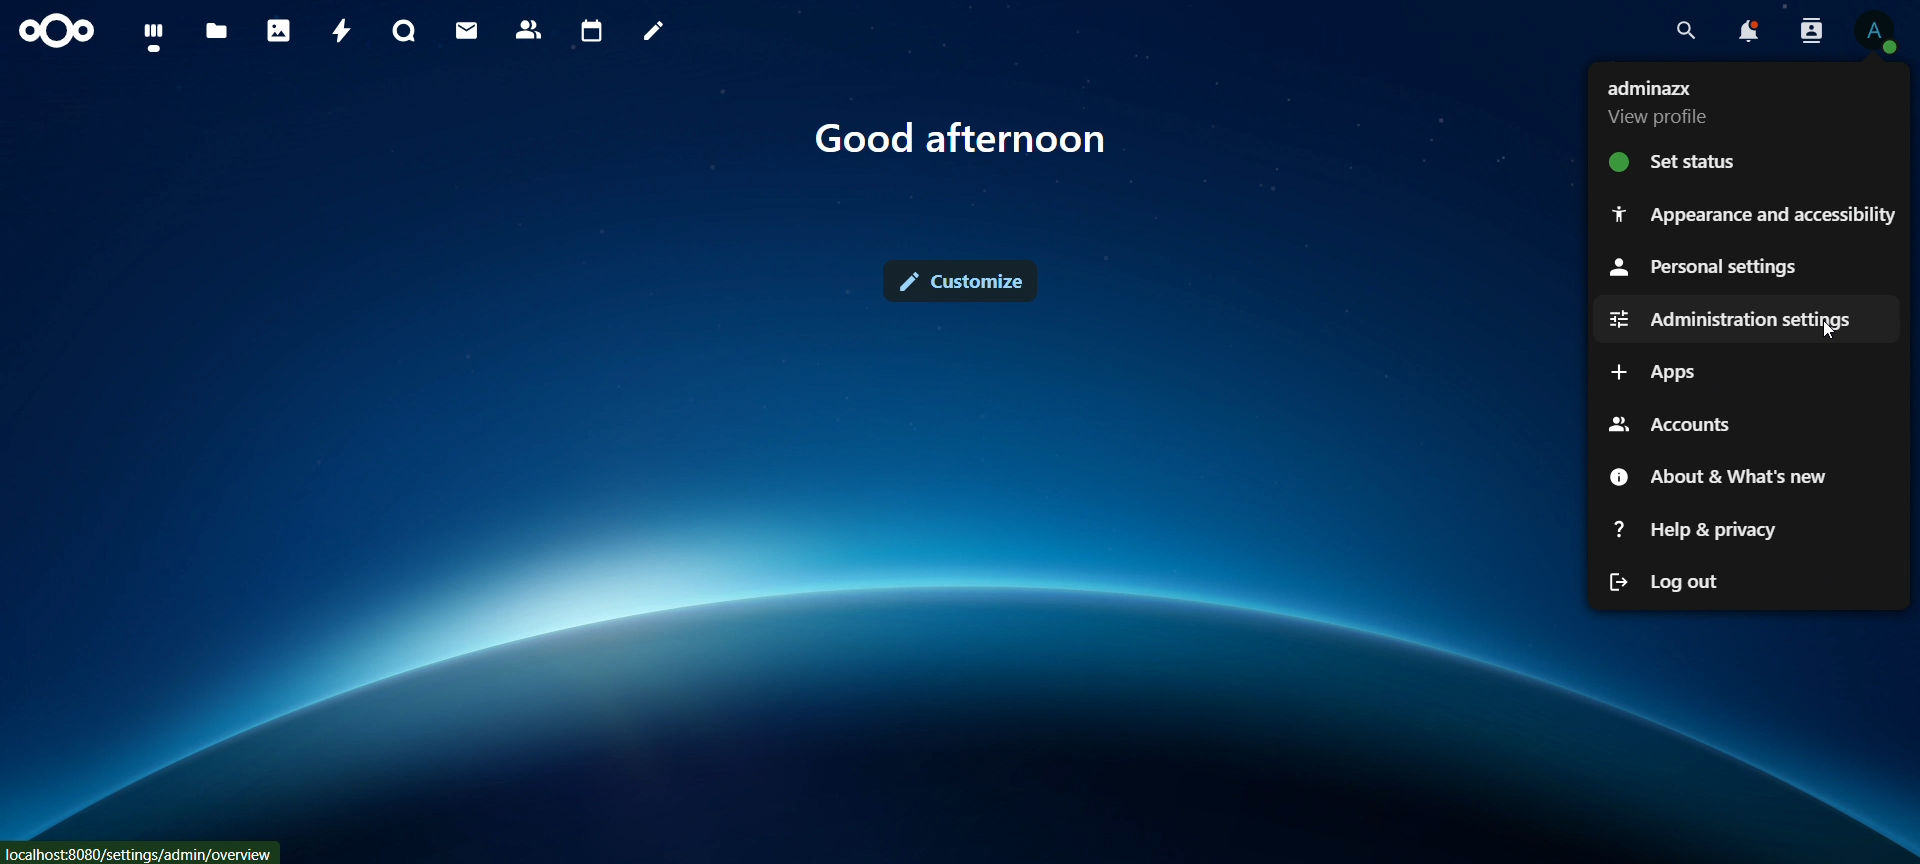 The image size is (1920, 864). Describe the element at coordinates (1882, 32) in the screenshot. I see `View Profile` at that location.